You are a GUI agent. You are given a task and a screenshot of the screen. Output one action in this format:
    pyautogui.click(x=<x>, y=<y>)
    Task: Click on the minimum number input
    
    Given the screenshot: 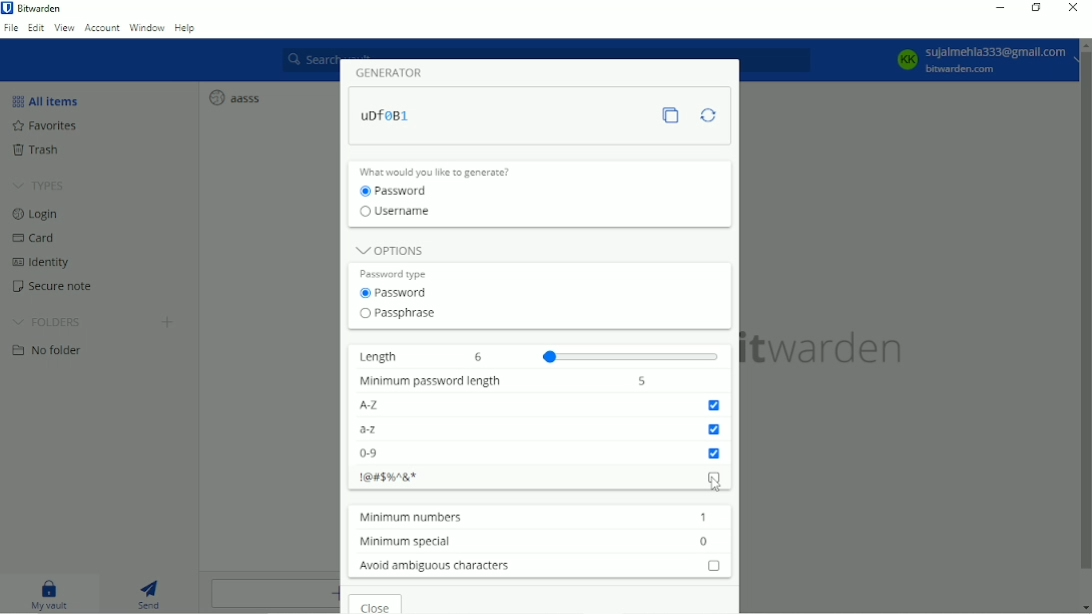 What is the action you would take?
    pyautogui.click(x=707, y=518)
    